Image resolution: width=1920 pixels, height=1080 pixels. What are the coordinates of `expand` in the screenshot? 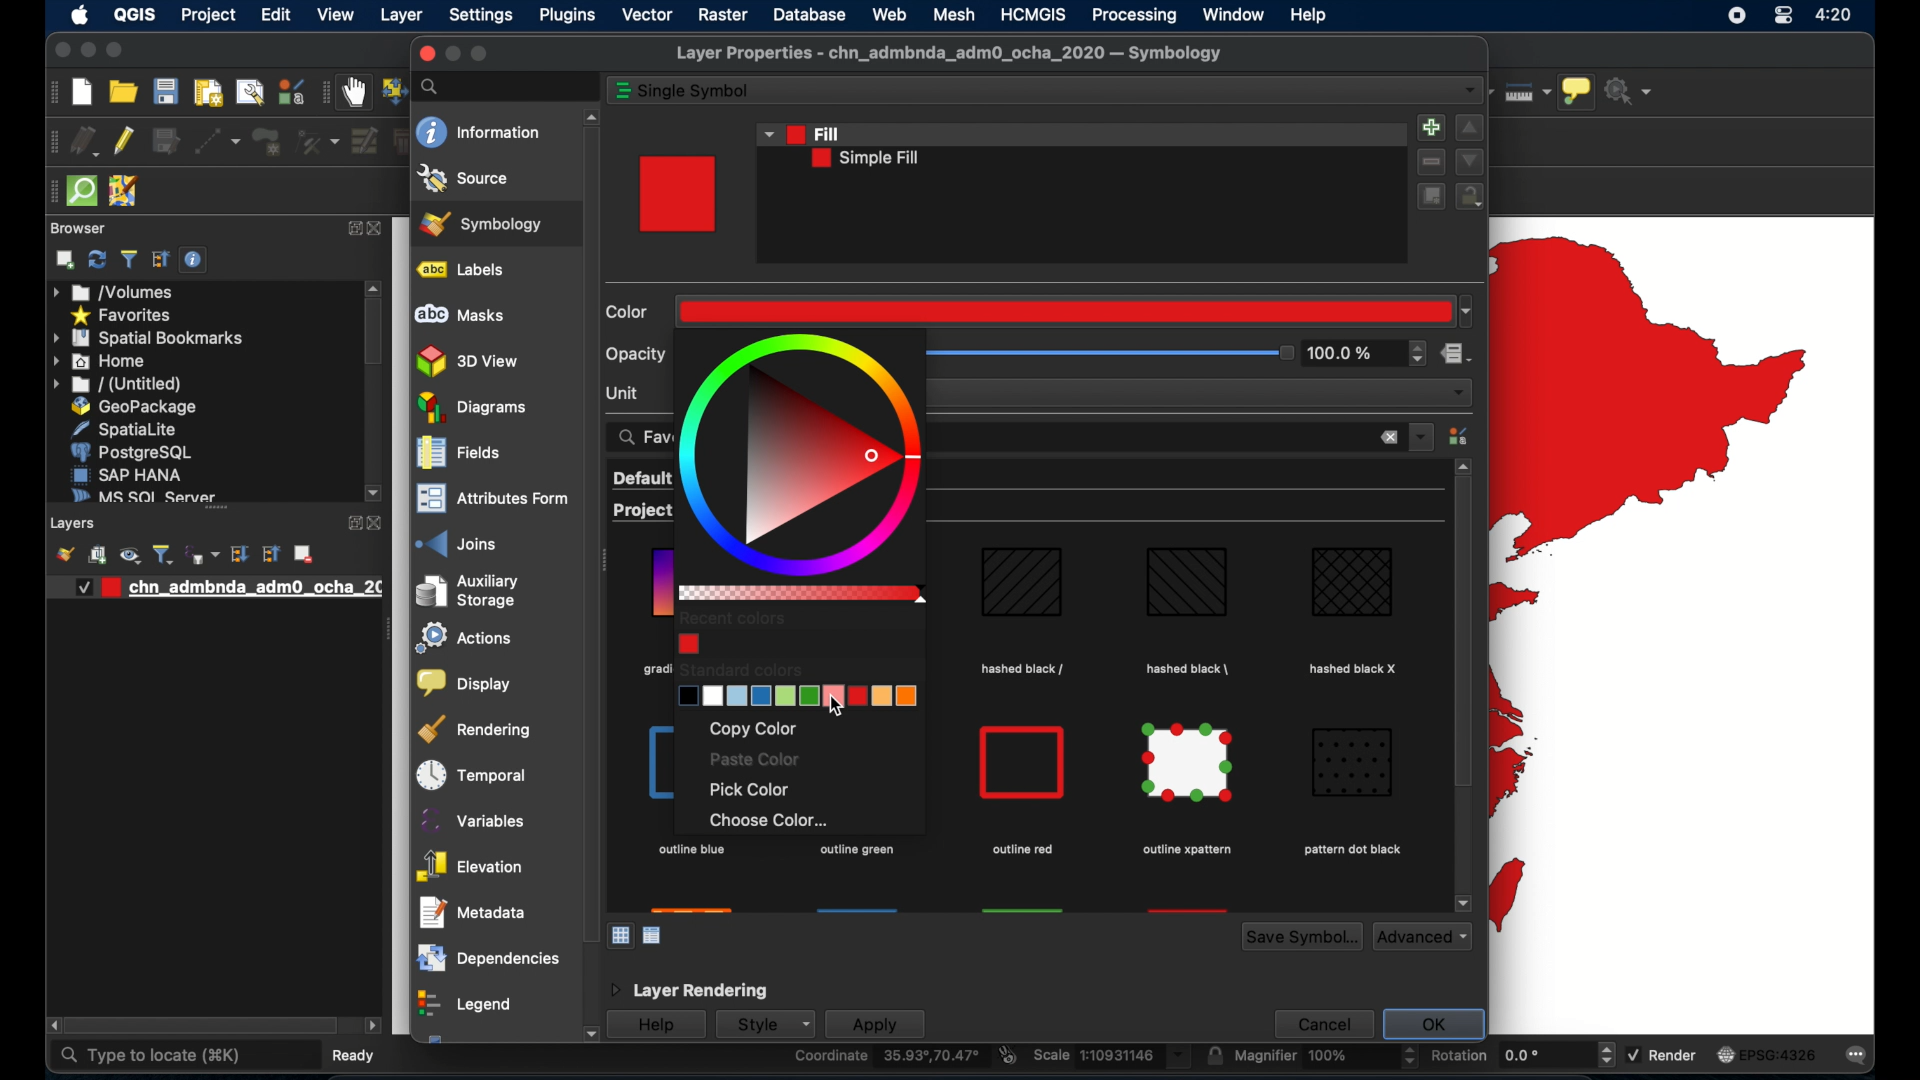 It's located at (239, 554).